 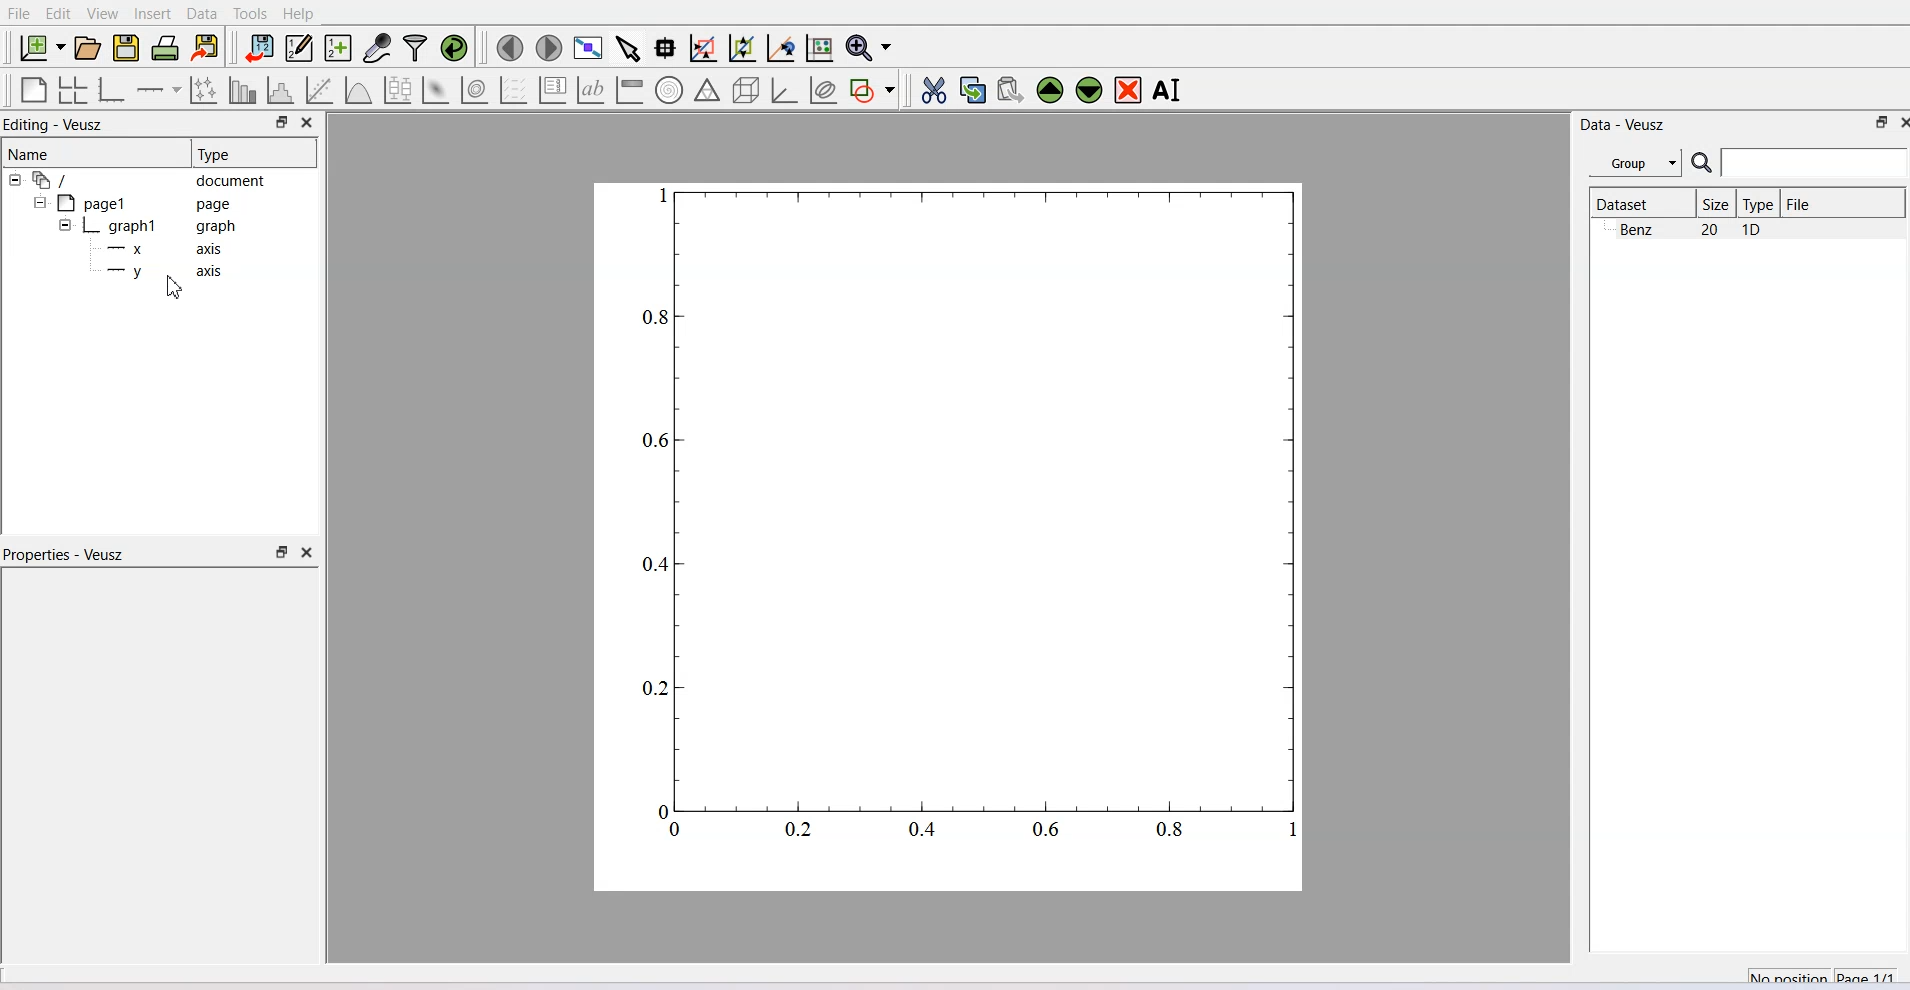 What do you see at coordinates (435, 89) in the screenshot?
I see `Plot a 2D dataset as Image` at bounding box center [435, 89].